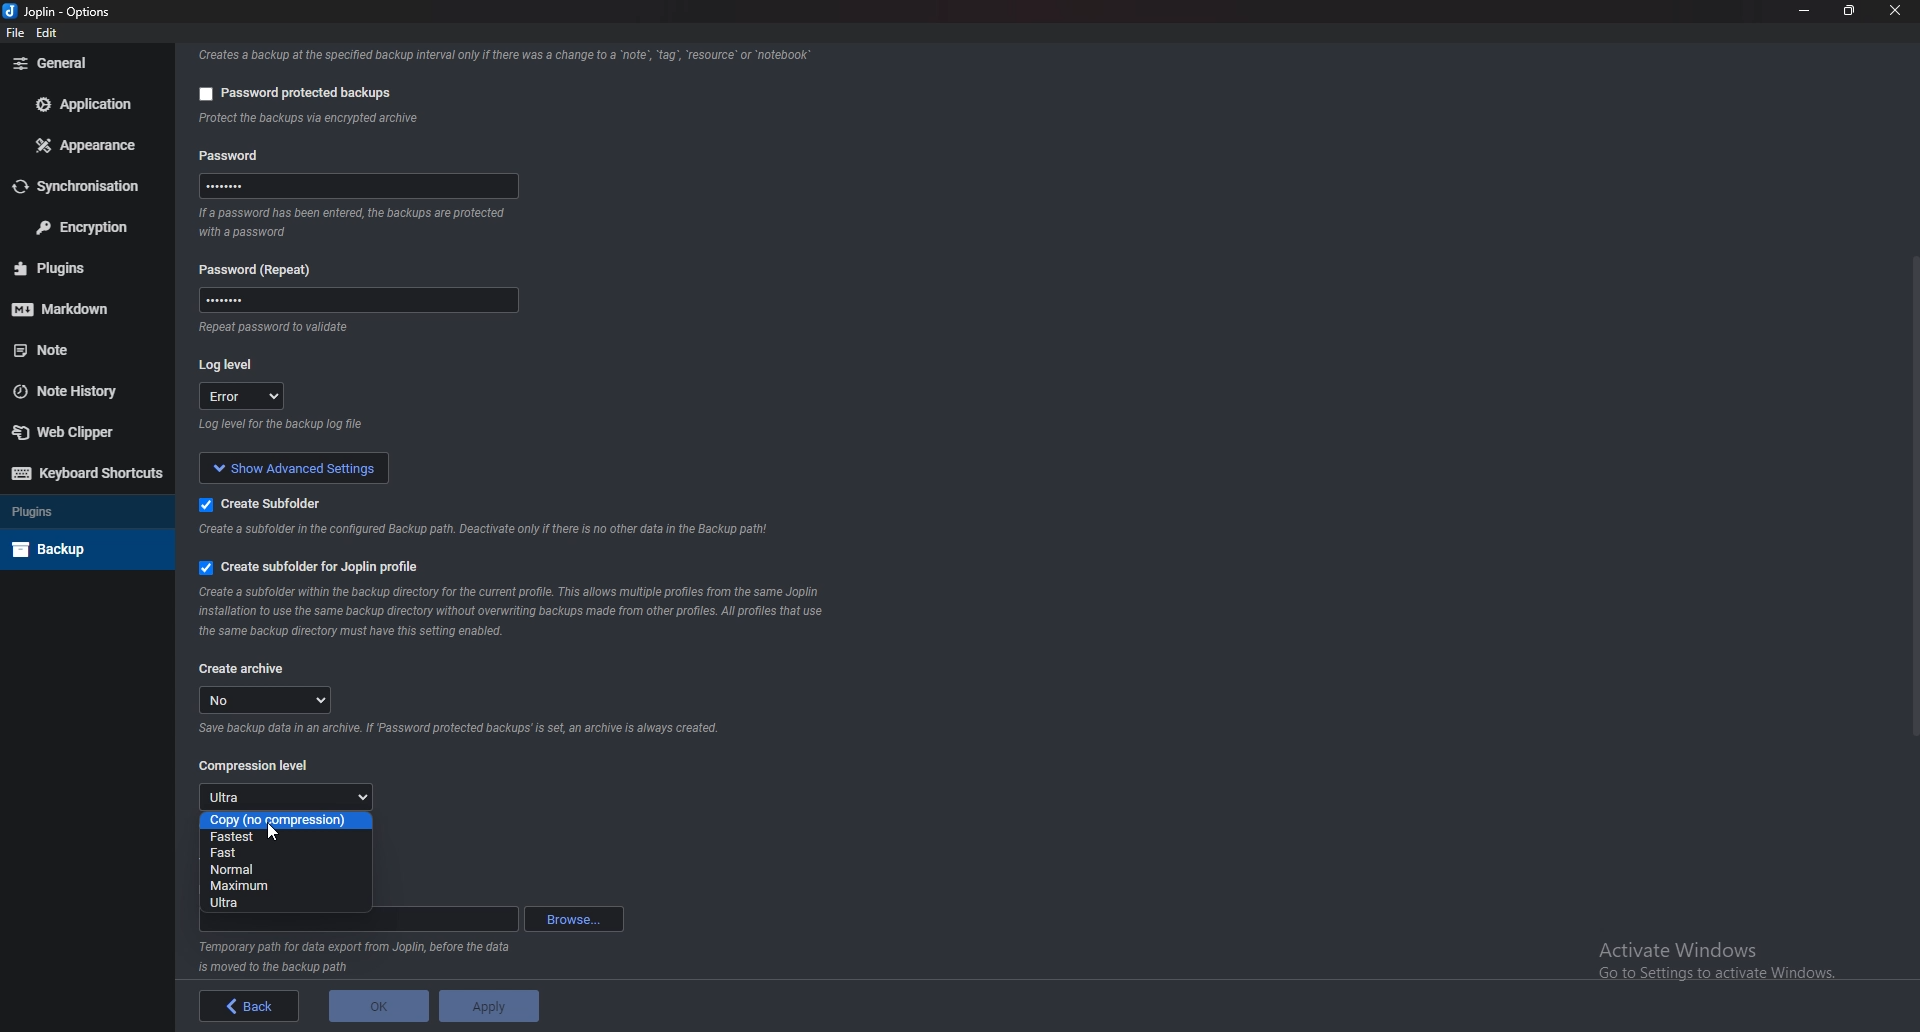  Describe the element at coordinates (264, 834) in the screenshot. I see `Fastest` at that location.